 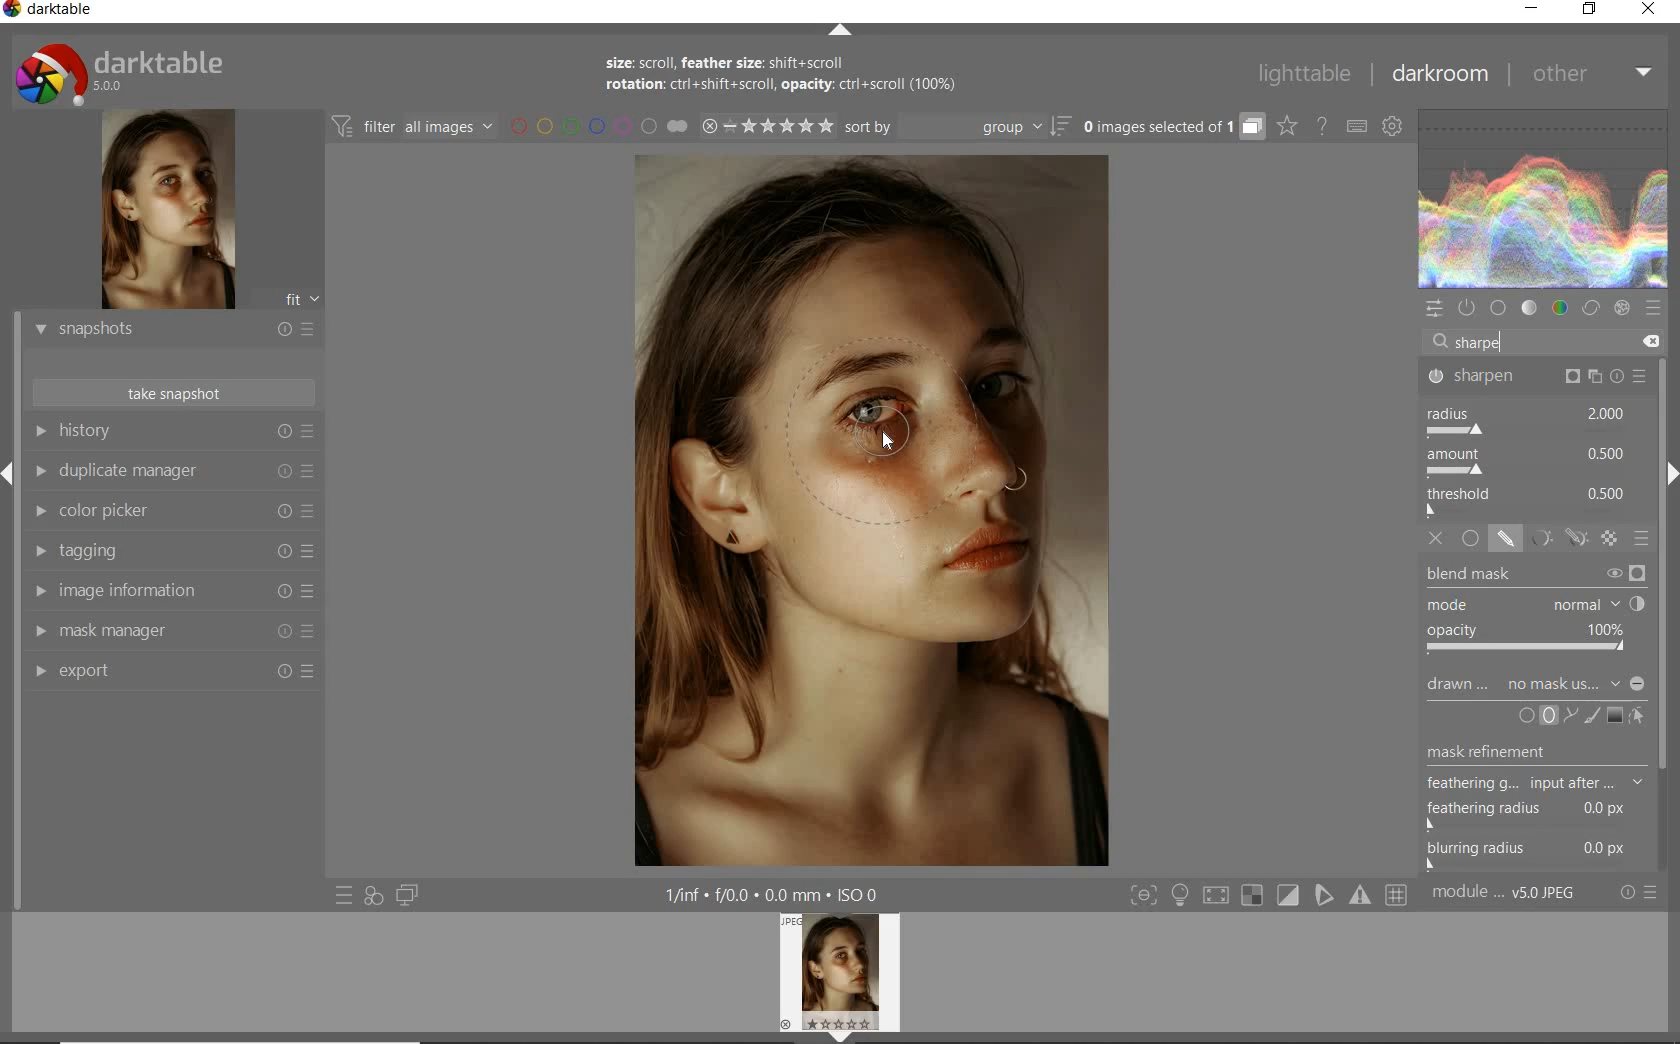 I want to click on CURSOR, so click(x=891, y=446).